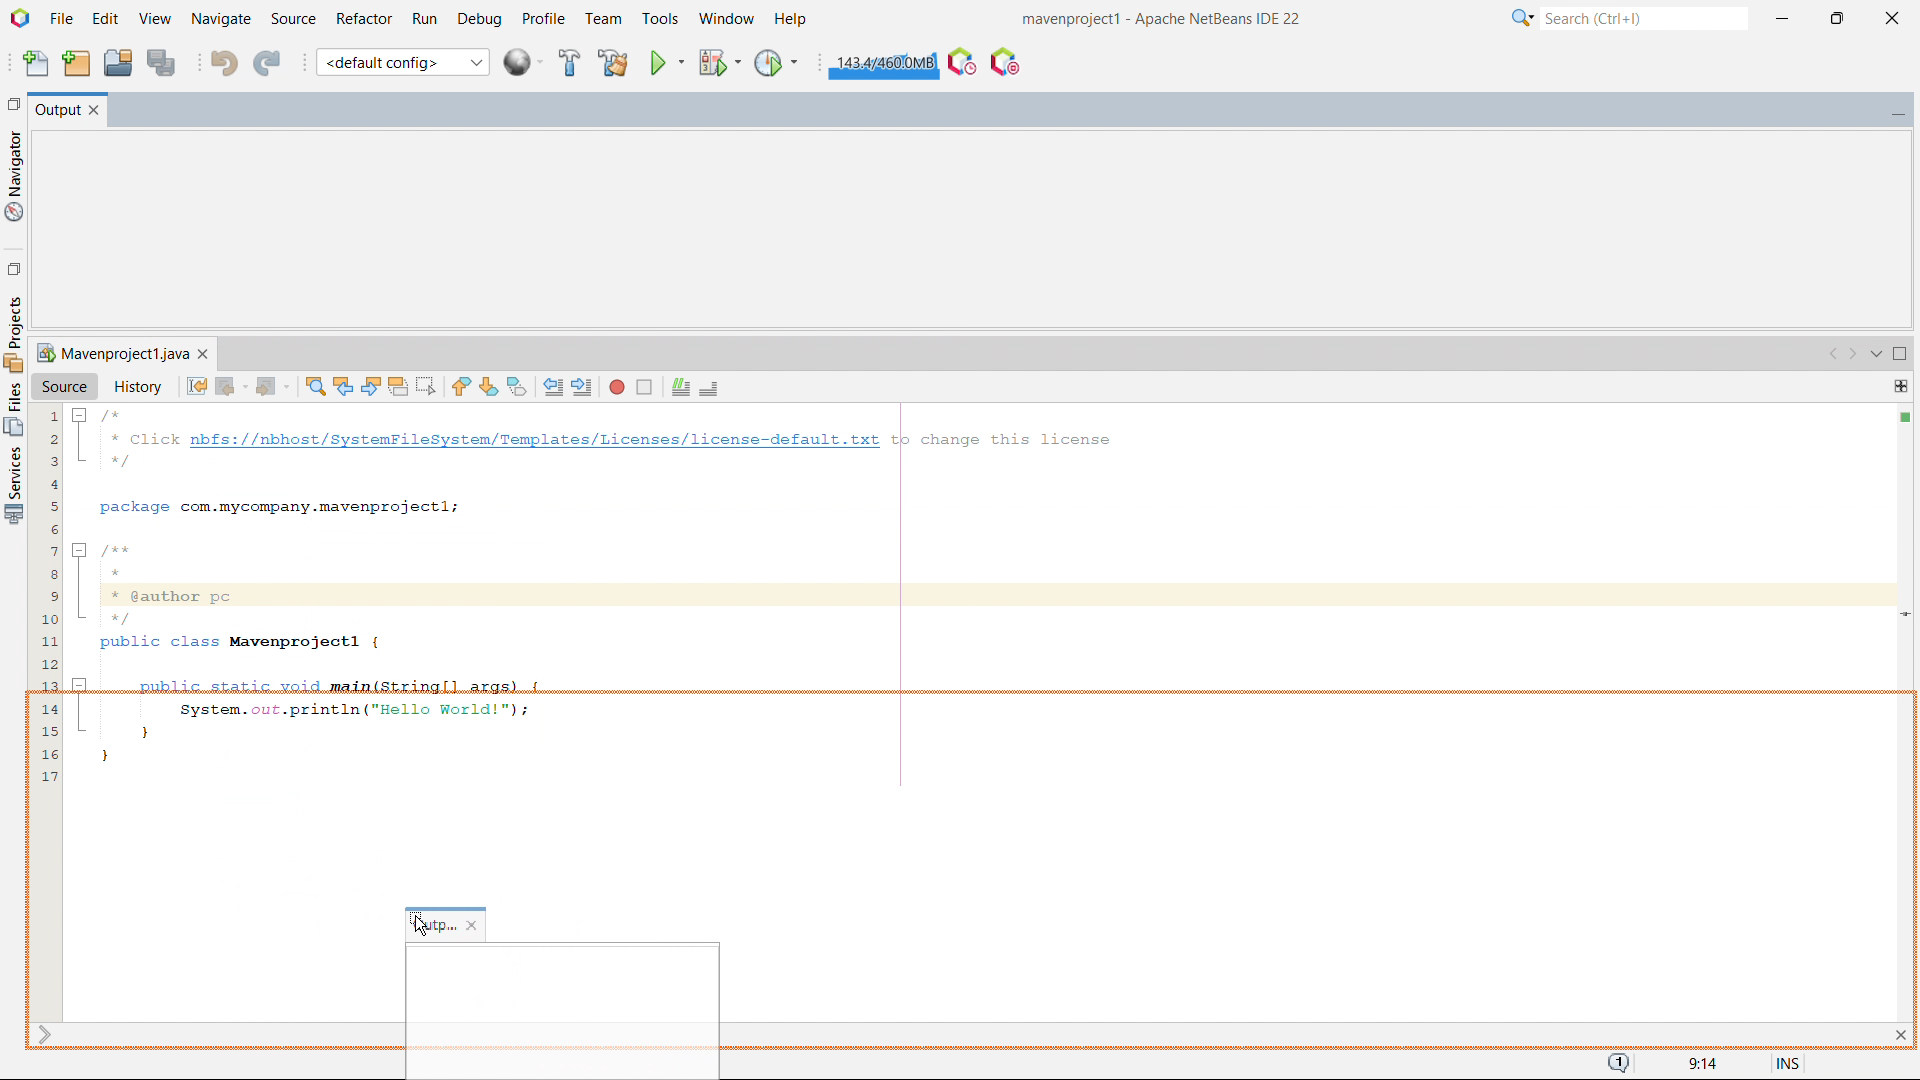 This screenshot has width=1920, height=1080. What do you see at coordinates (1619, 1064) in the screenshot?
I see `notification` at bounding box center [1619, 1064].